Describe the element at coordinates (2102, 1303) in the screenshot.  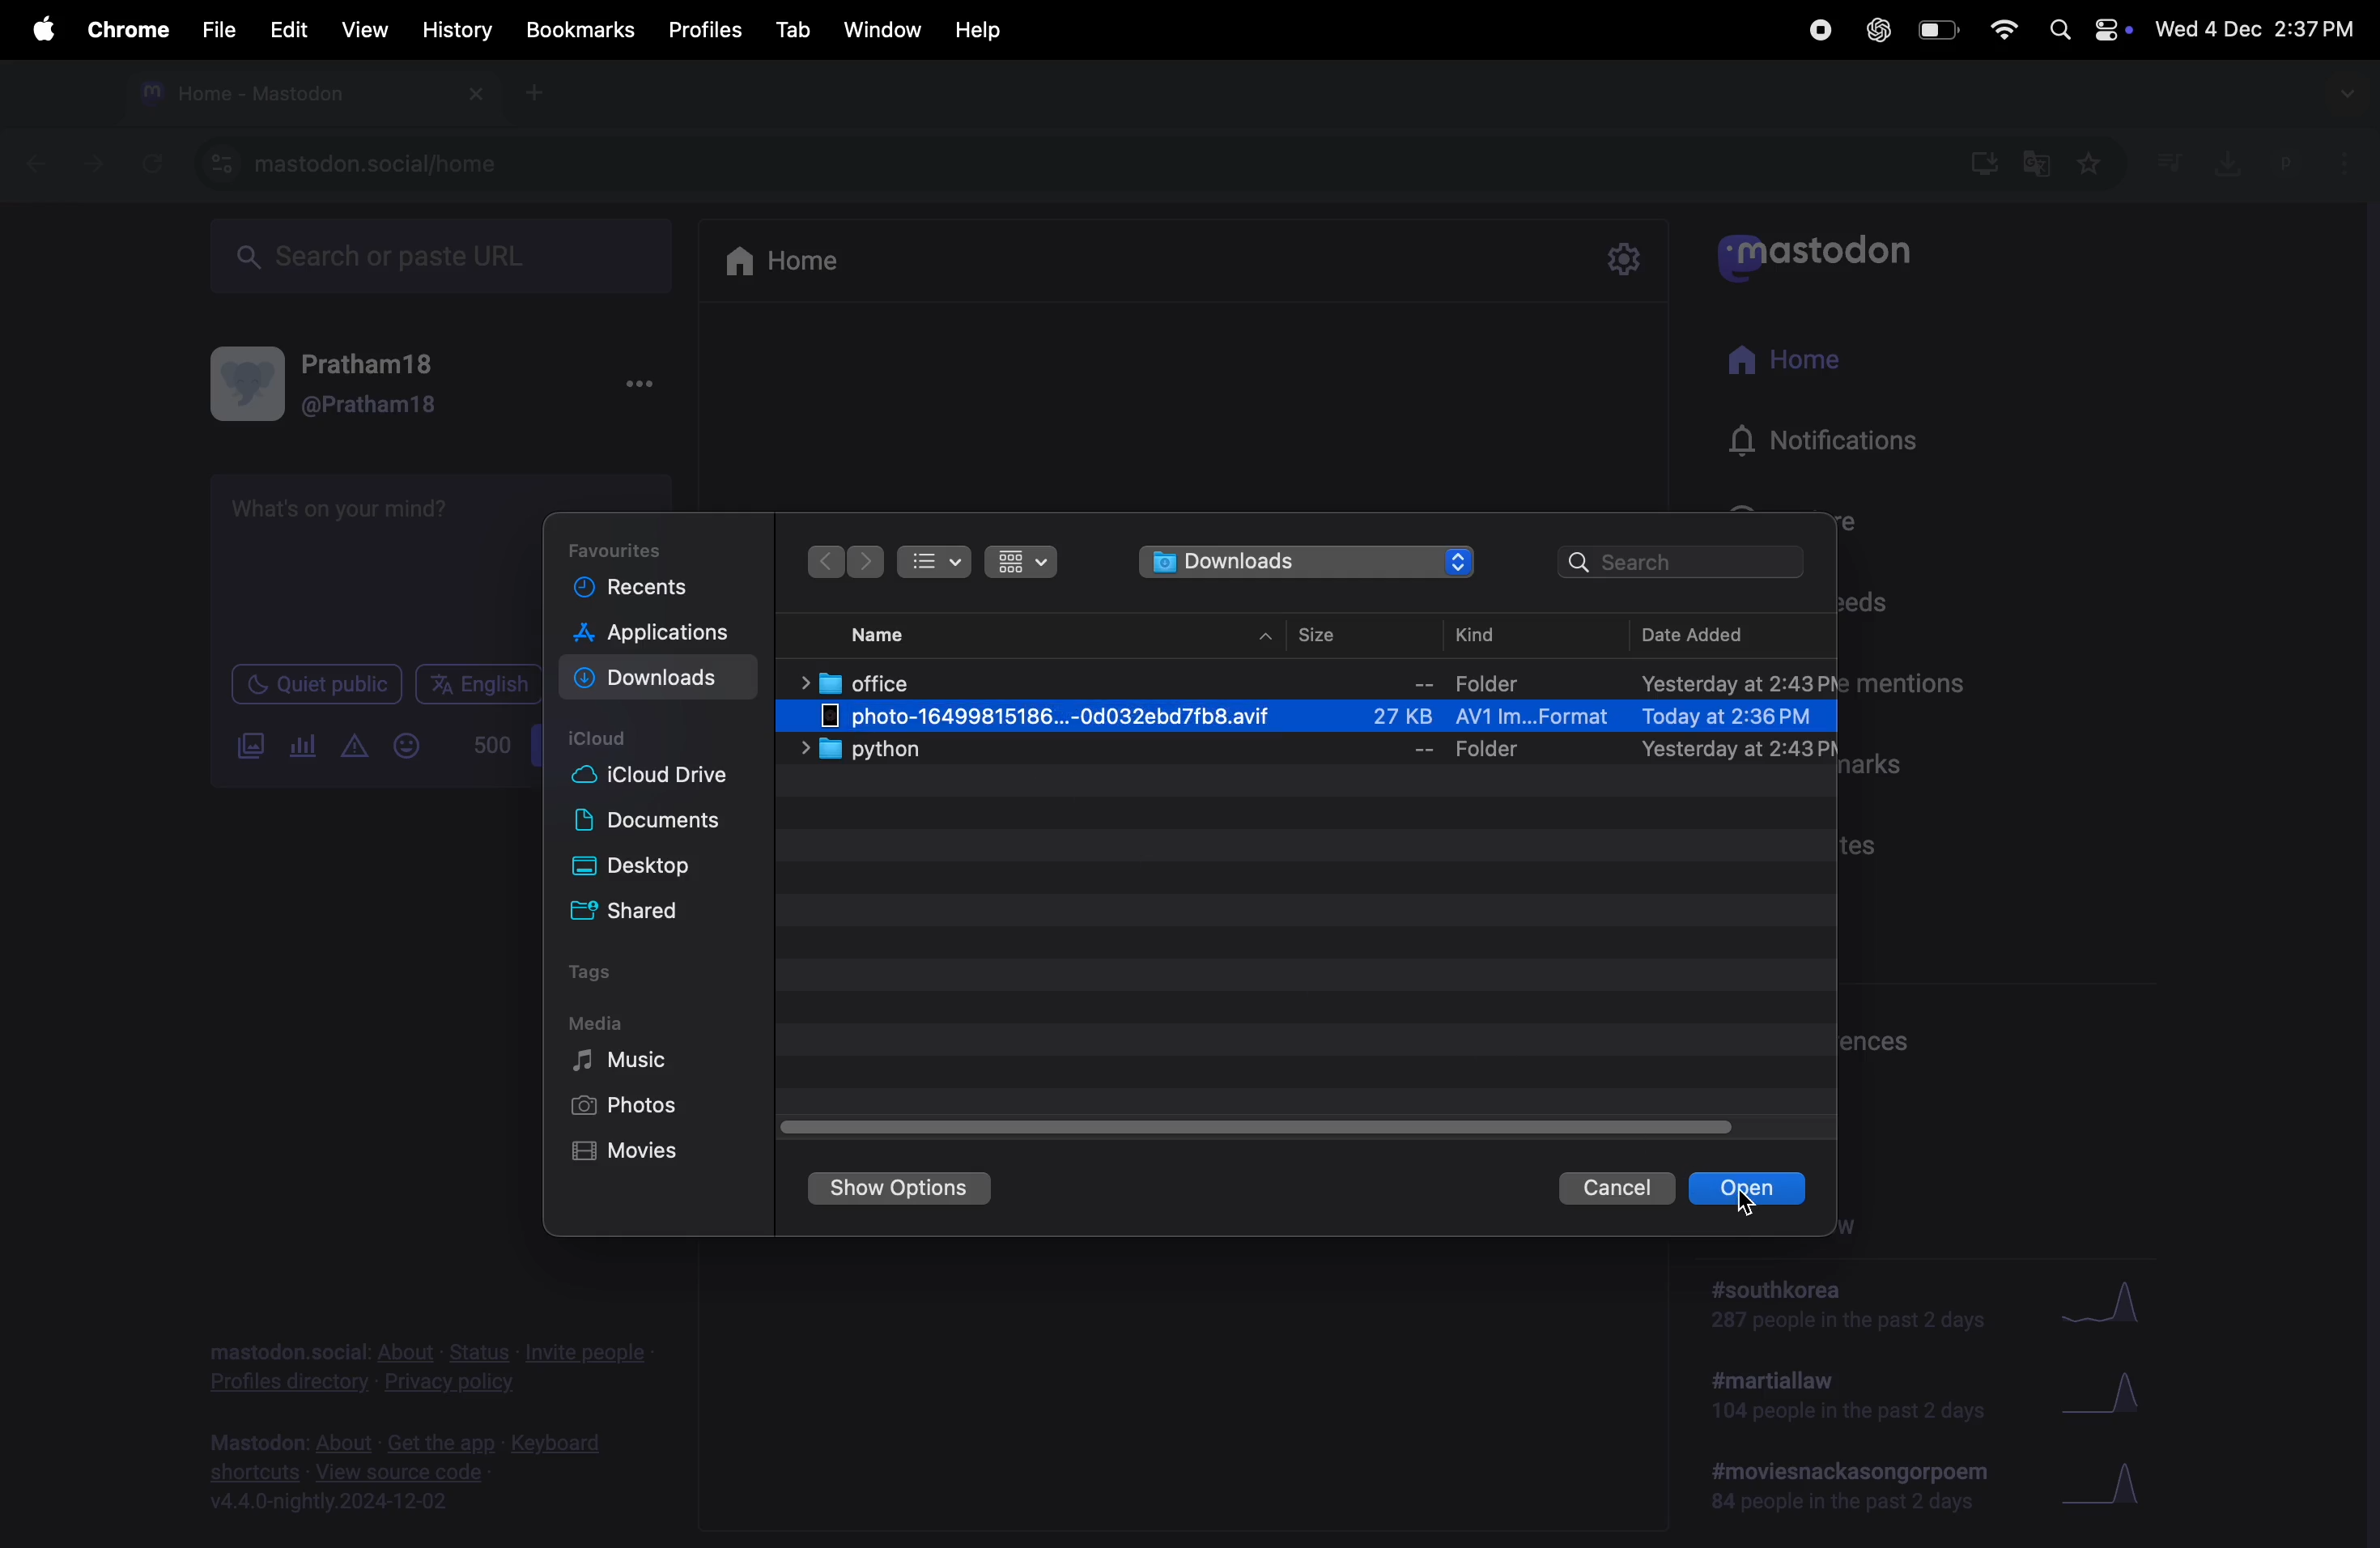
I see `graph` at that location.